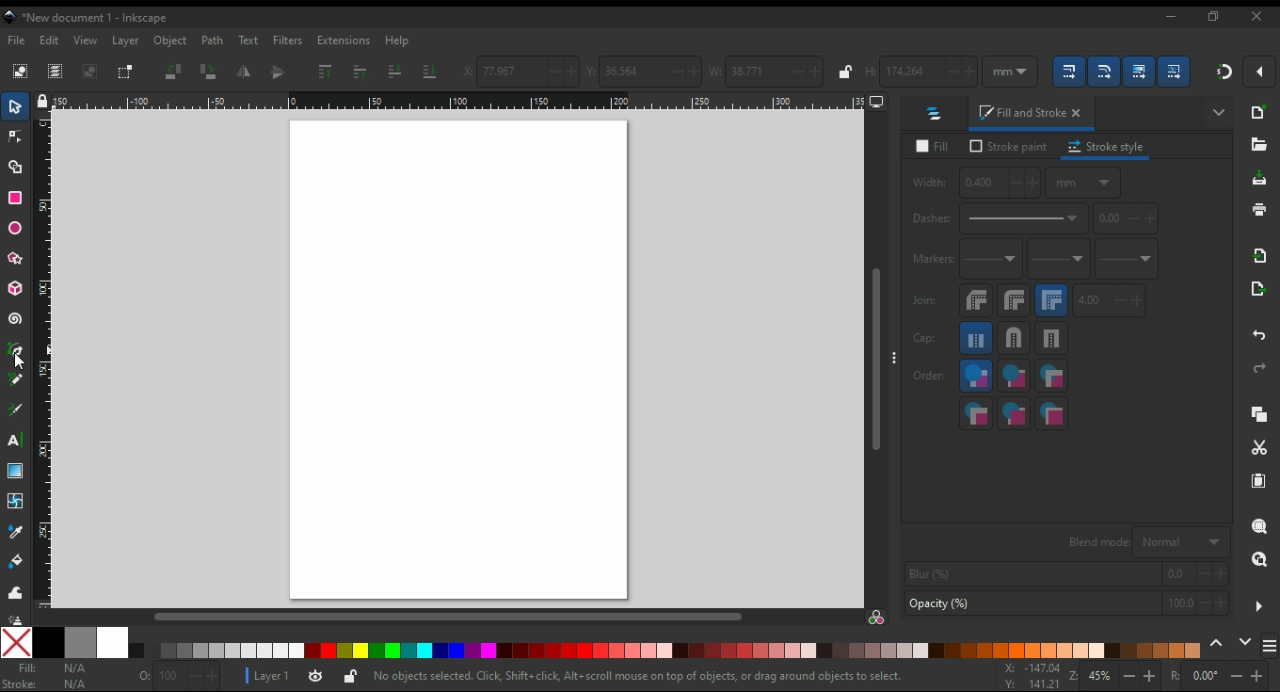 The height and width of the screenshot is (692, 1280). I want to click on object, so click(170, 42).